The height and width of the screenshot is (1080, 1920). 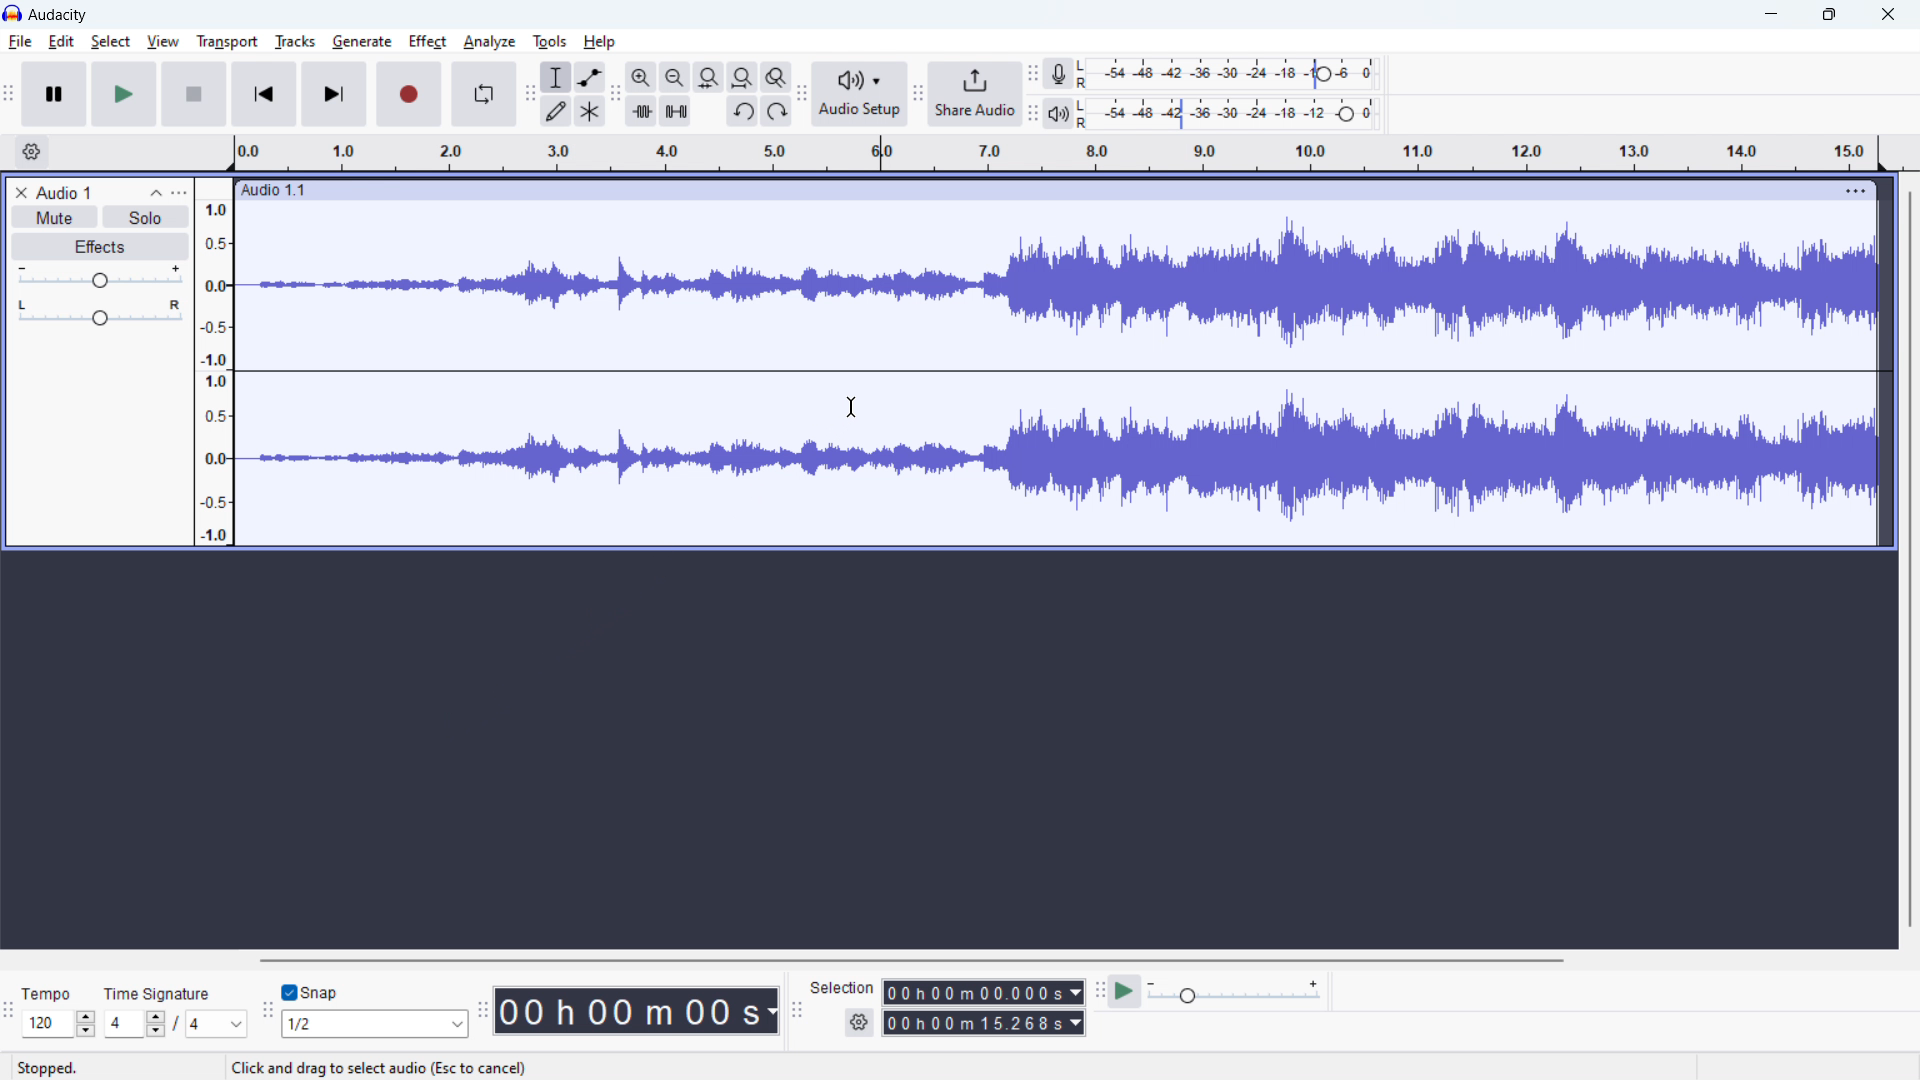 I want to click on playback speed, so click(x=1235, y=992).